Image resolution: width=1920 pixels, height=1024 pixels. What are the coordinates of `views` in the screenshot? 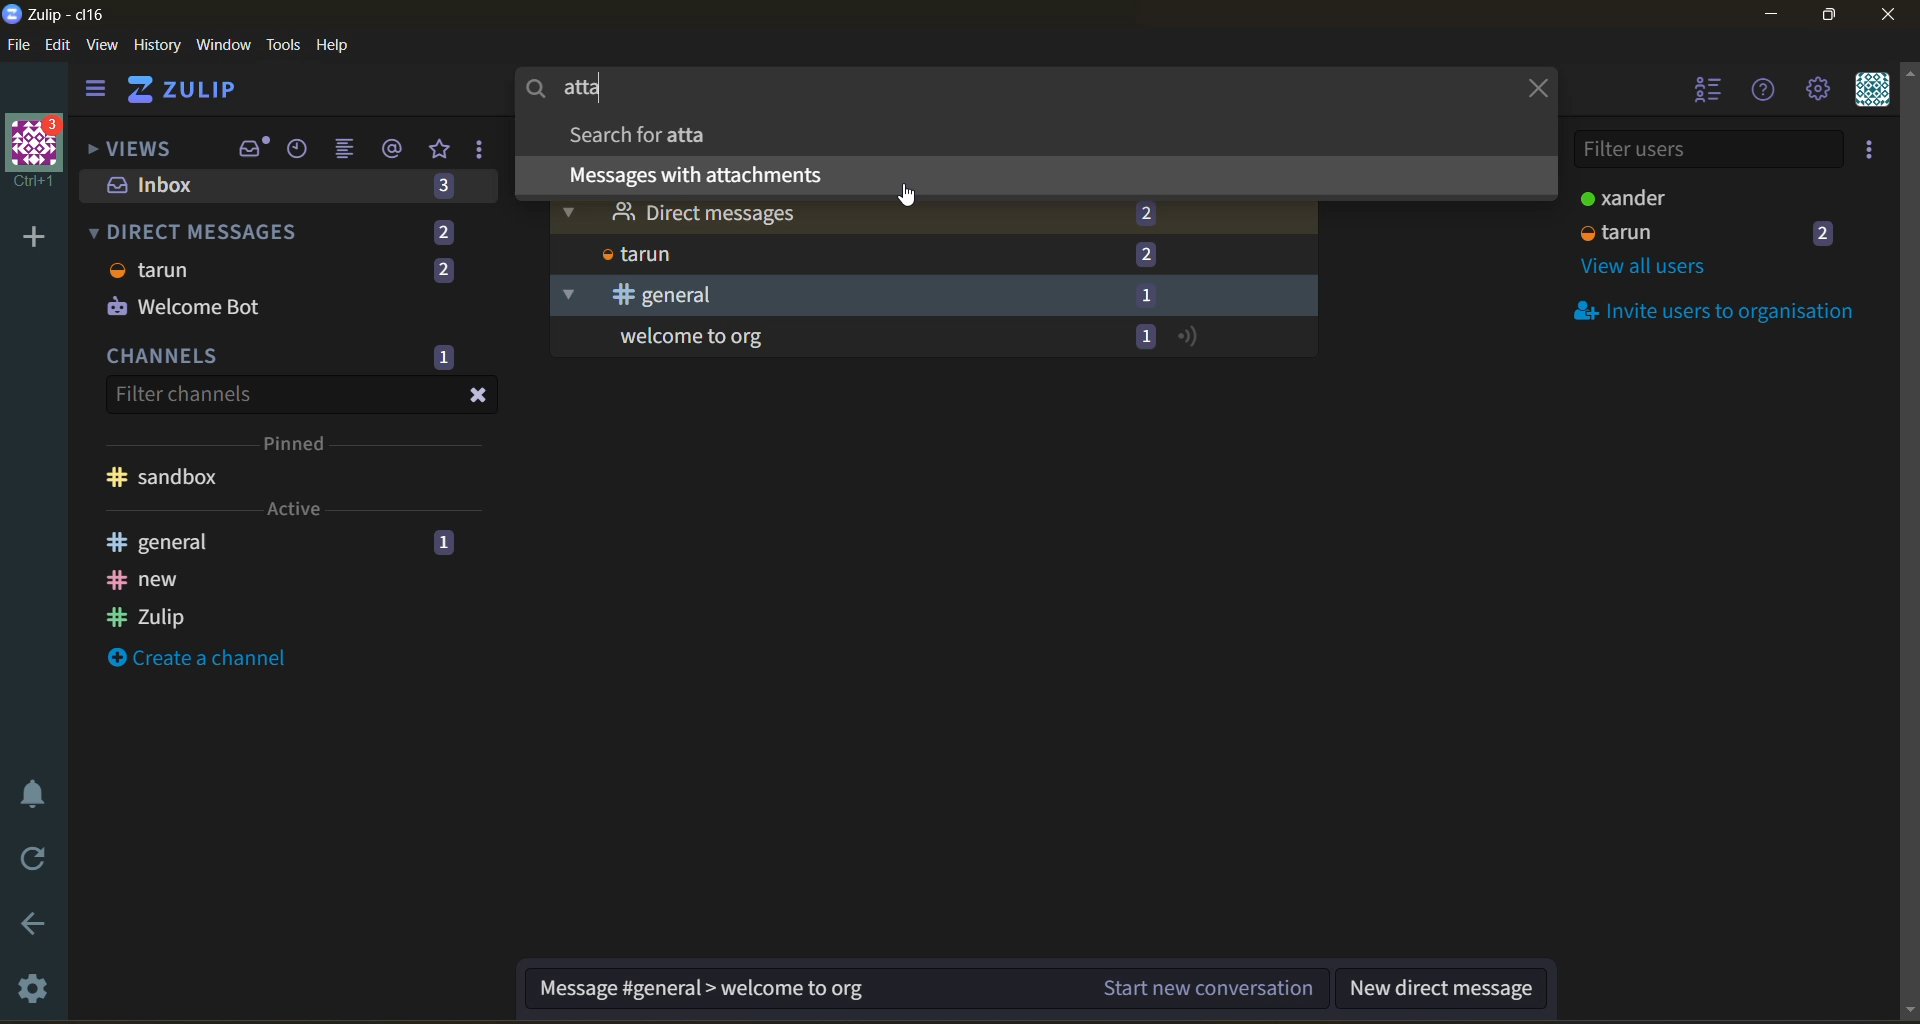 It's located at (138, 150).